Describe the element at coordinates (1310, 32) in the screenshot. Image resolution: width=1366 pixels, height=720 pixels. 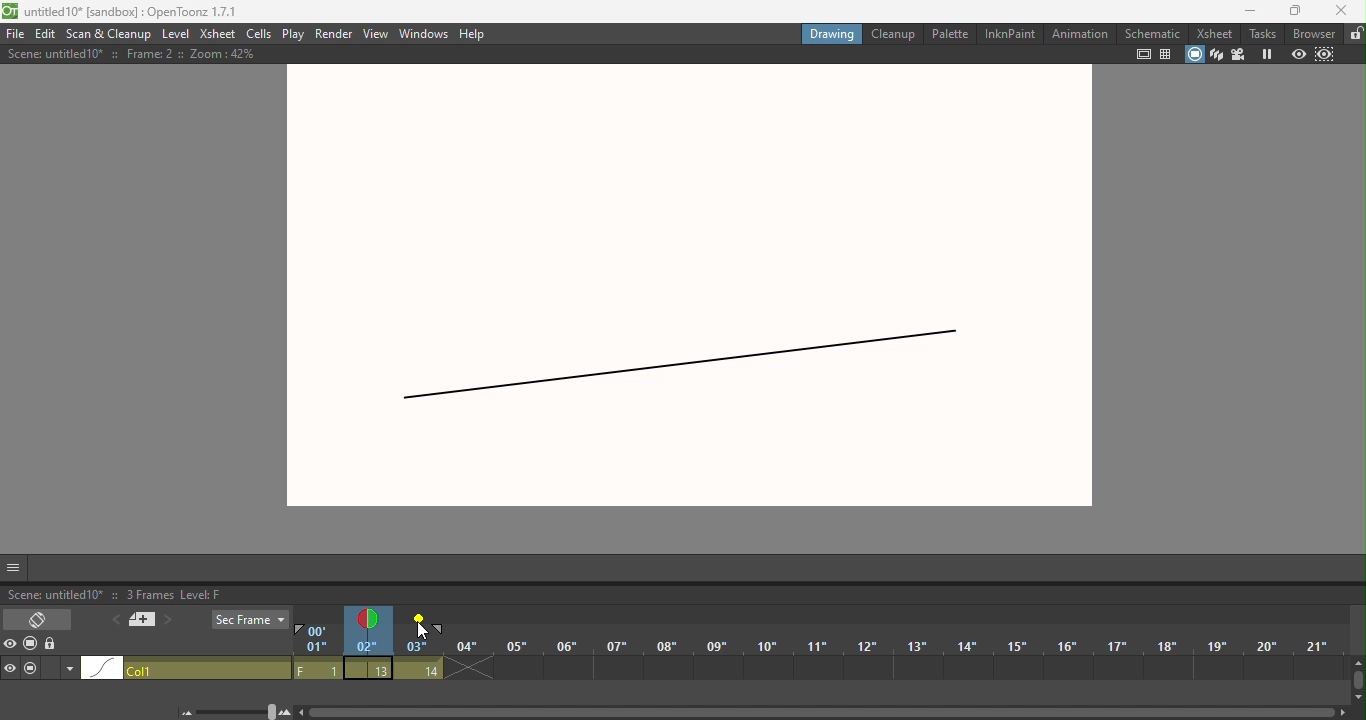
I see `Browser` at that location.